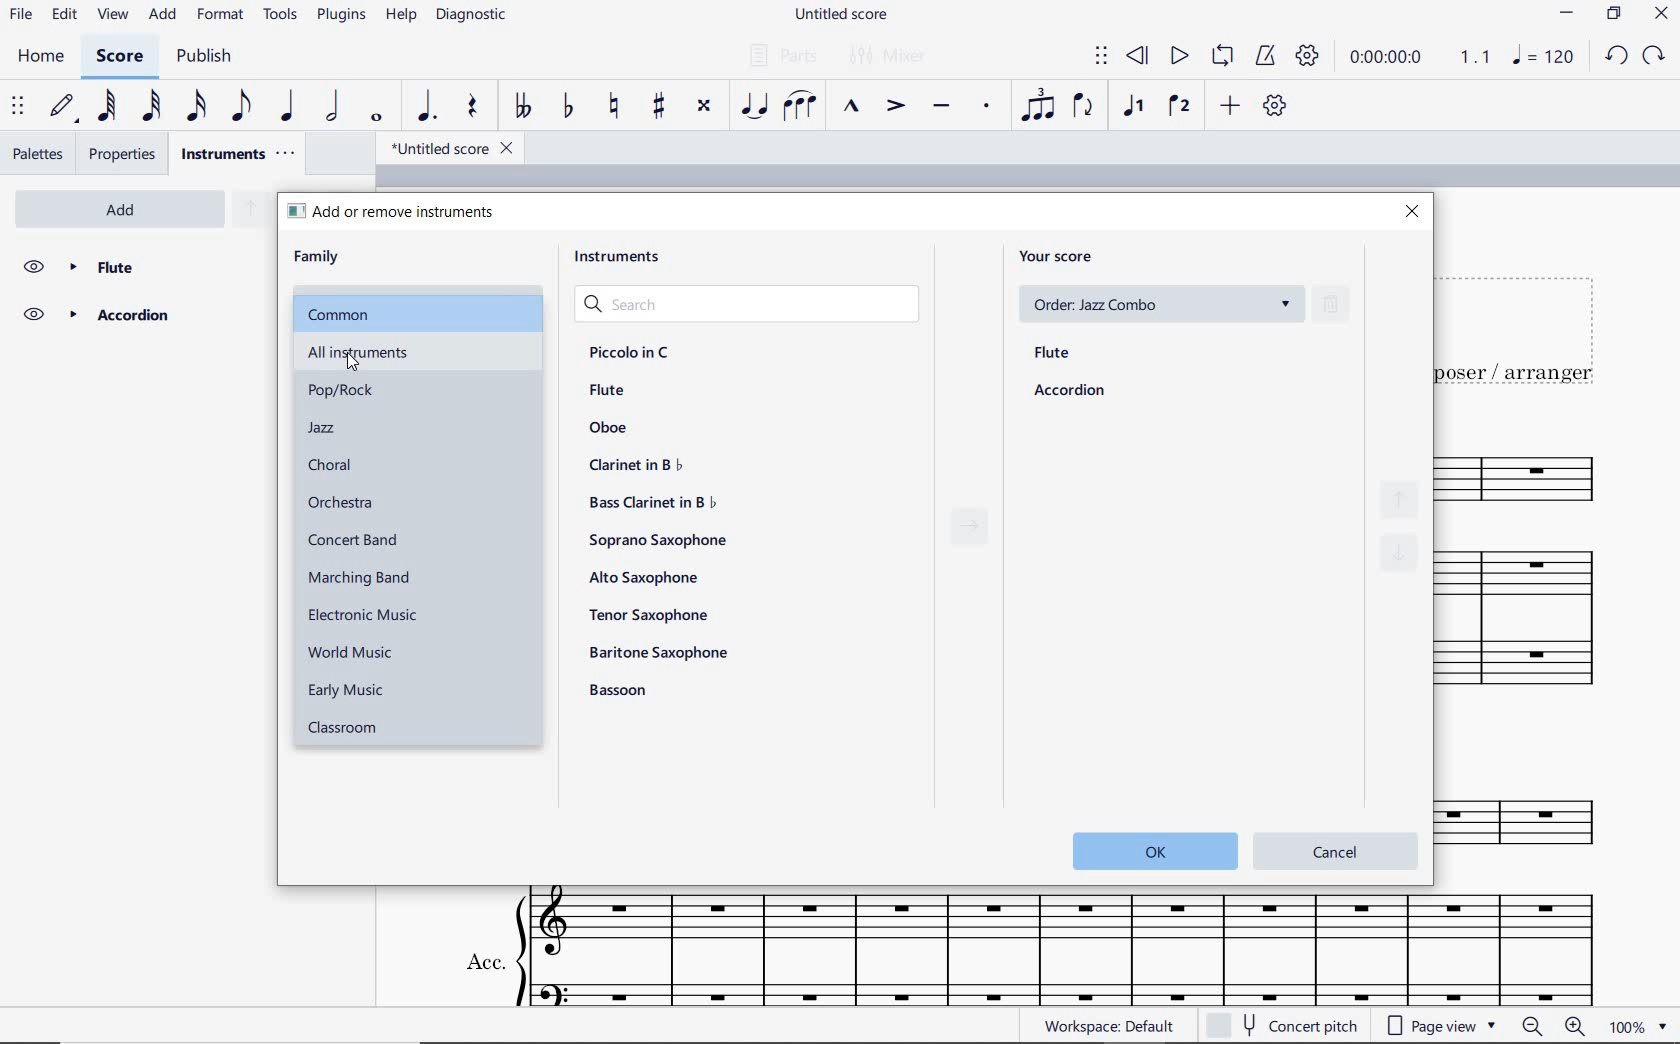 The width and height of the screenshot is (1680, 1044). What do you see at coordinates (1277, 106) in the screenshot?
I see `customize toolbar` at bounding box center [1277, 106].